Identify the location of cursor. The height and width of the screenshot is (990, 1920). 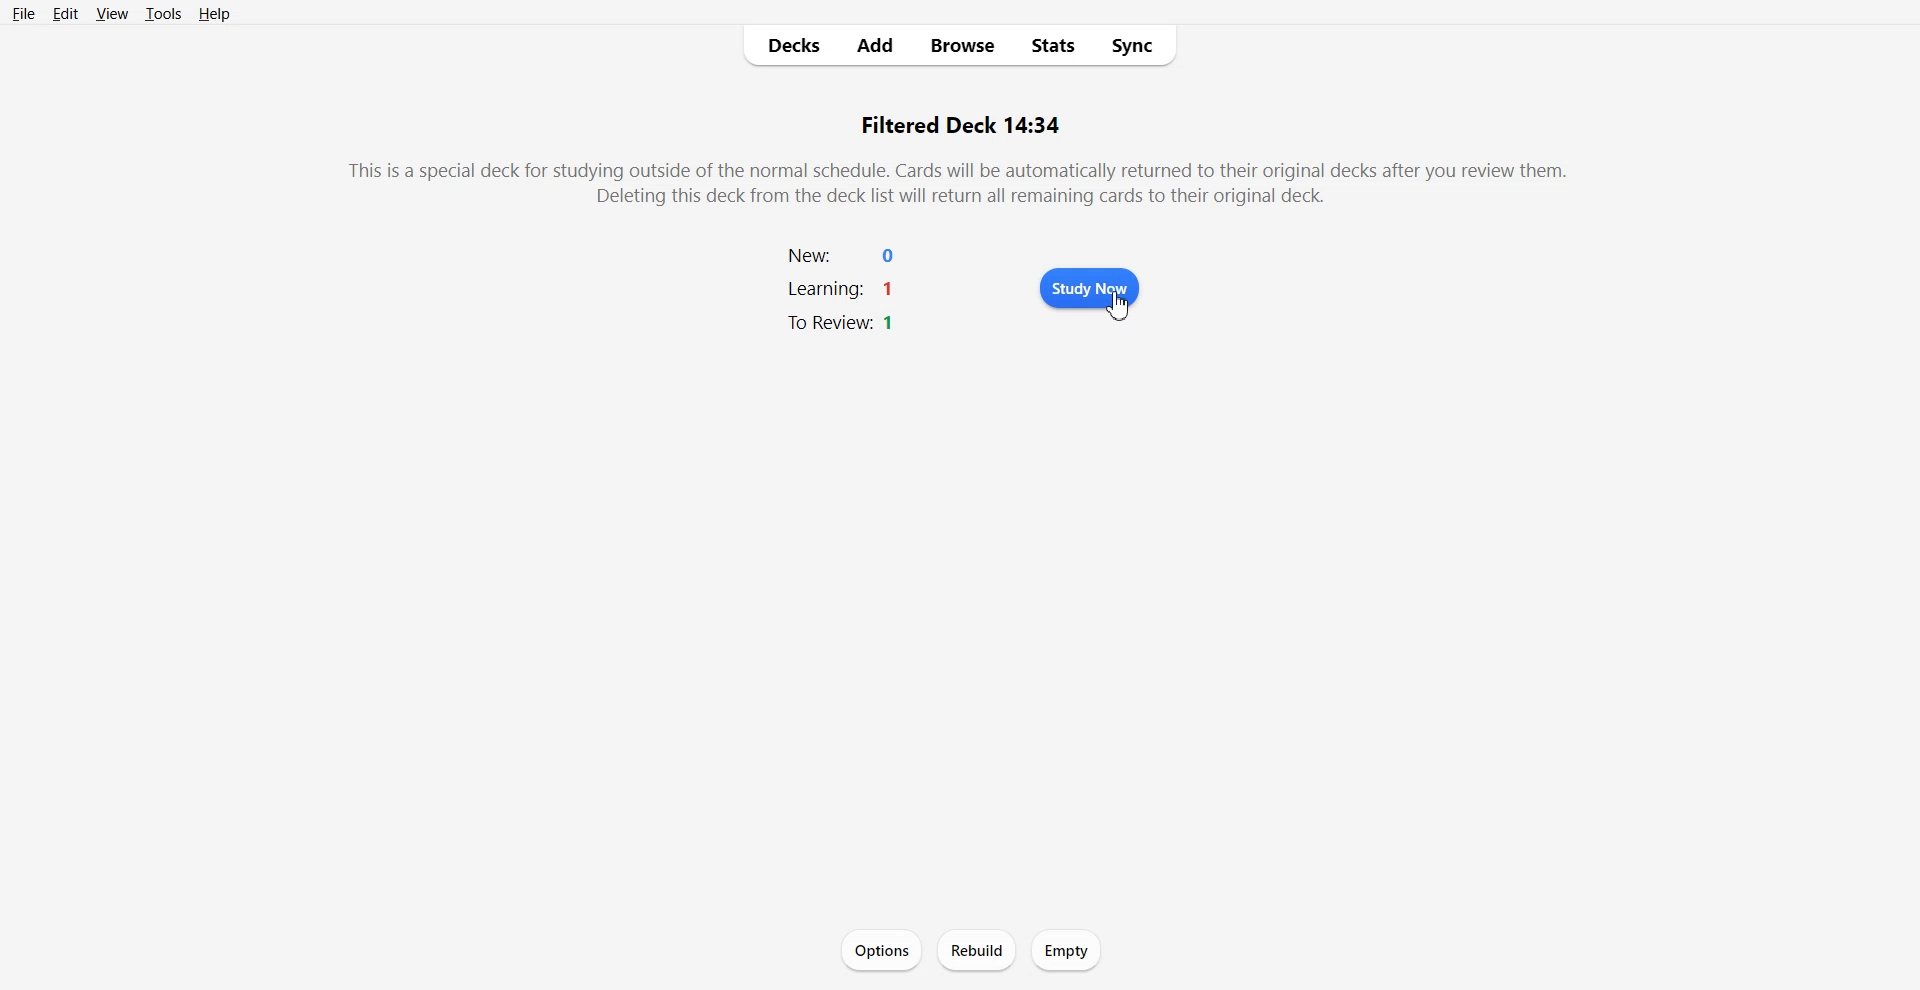
(1118, 308).